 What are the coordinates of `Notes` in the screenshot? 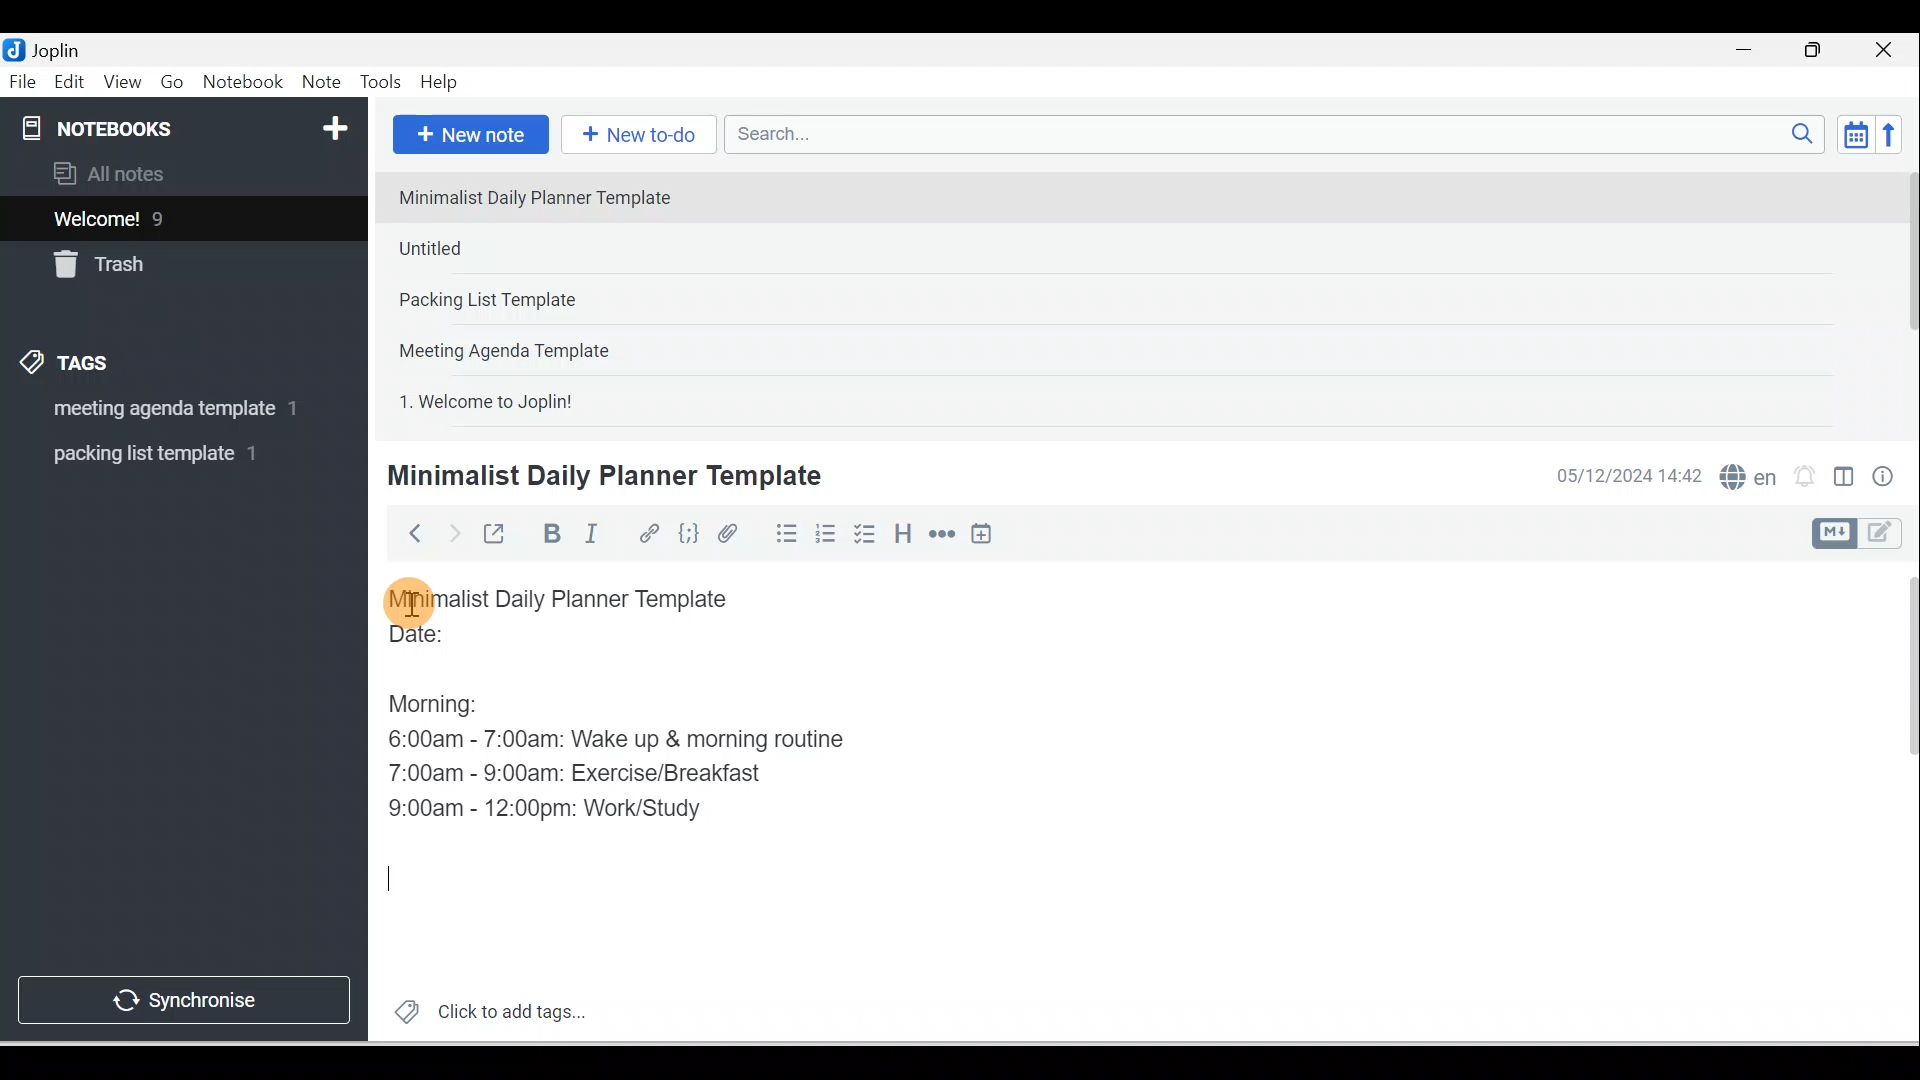 It's located at (169, 214).